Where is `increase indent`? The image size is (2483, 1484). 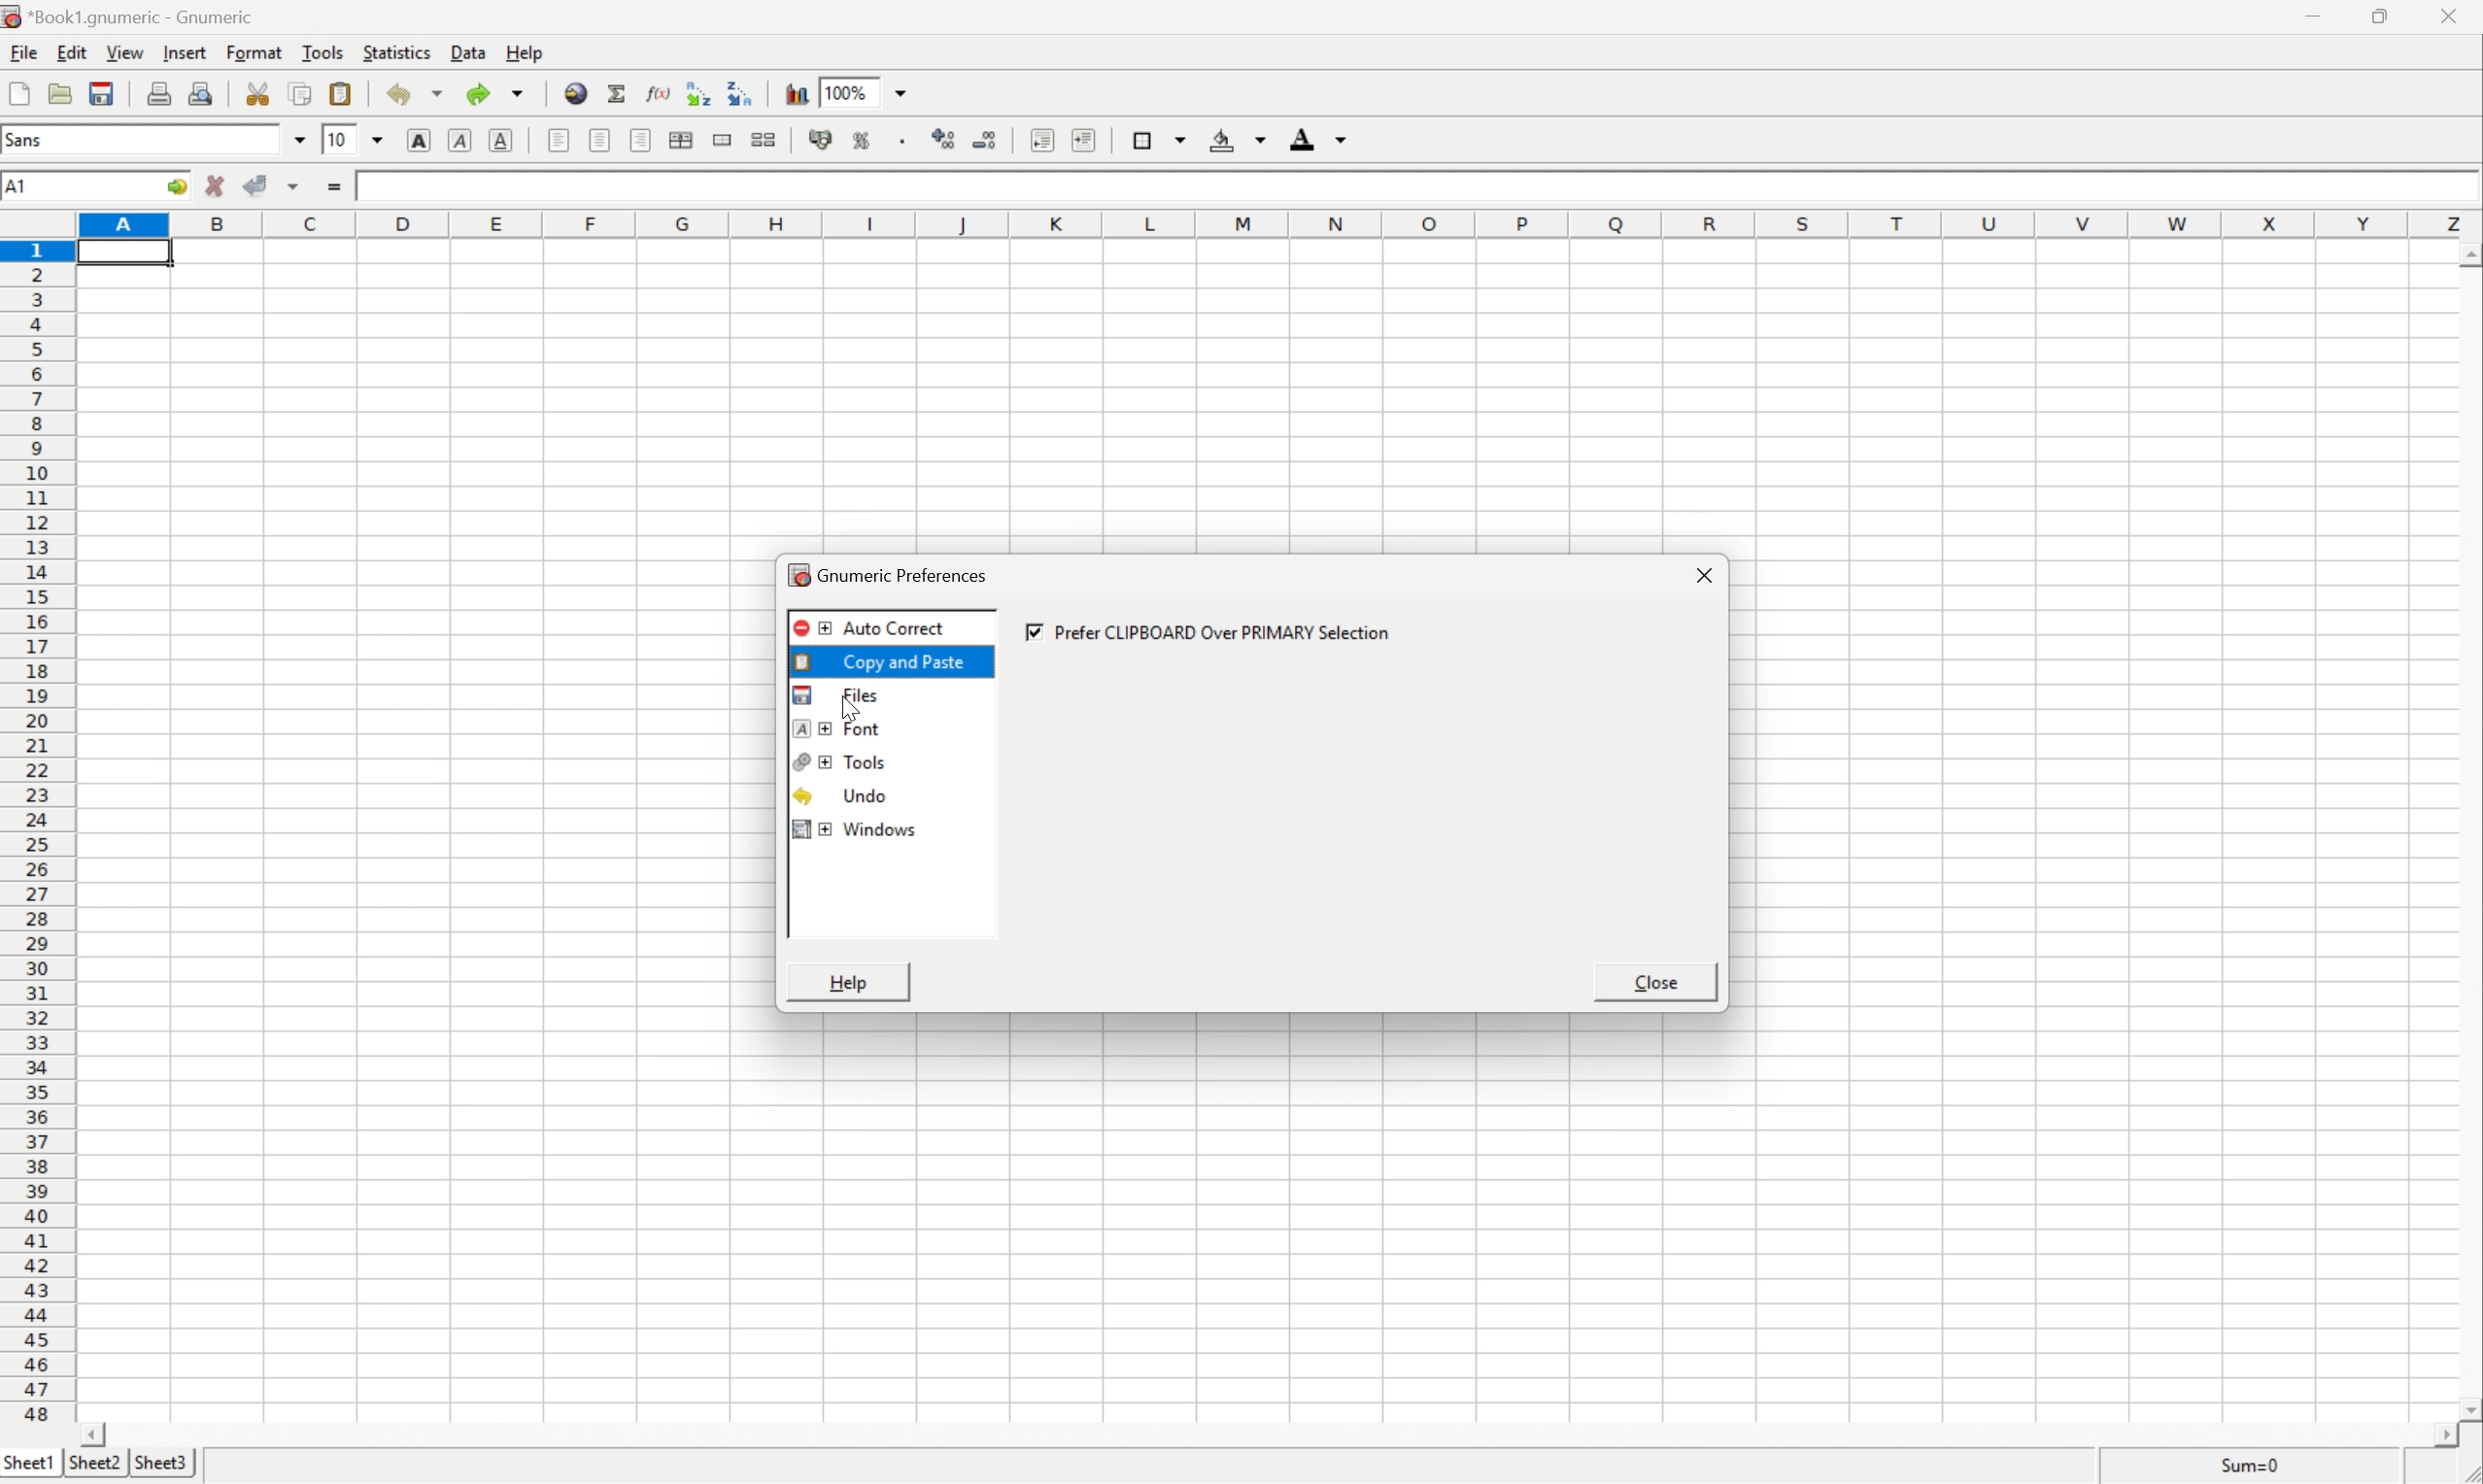
increase indent is located at coordinates (1085, 140).